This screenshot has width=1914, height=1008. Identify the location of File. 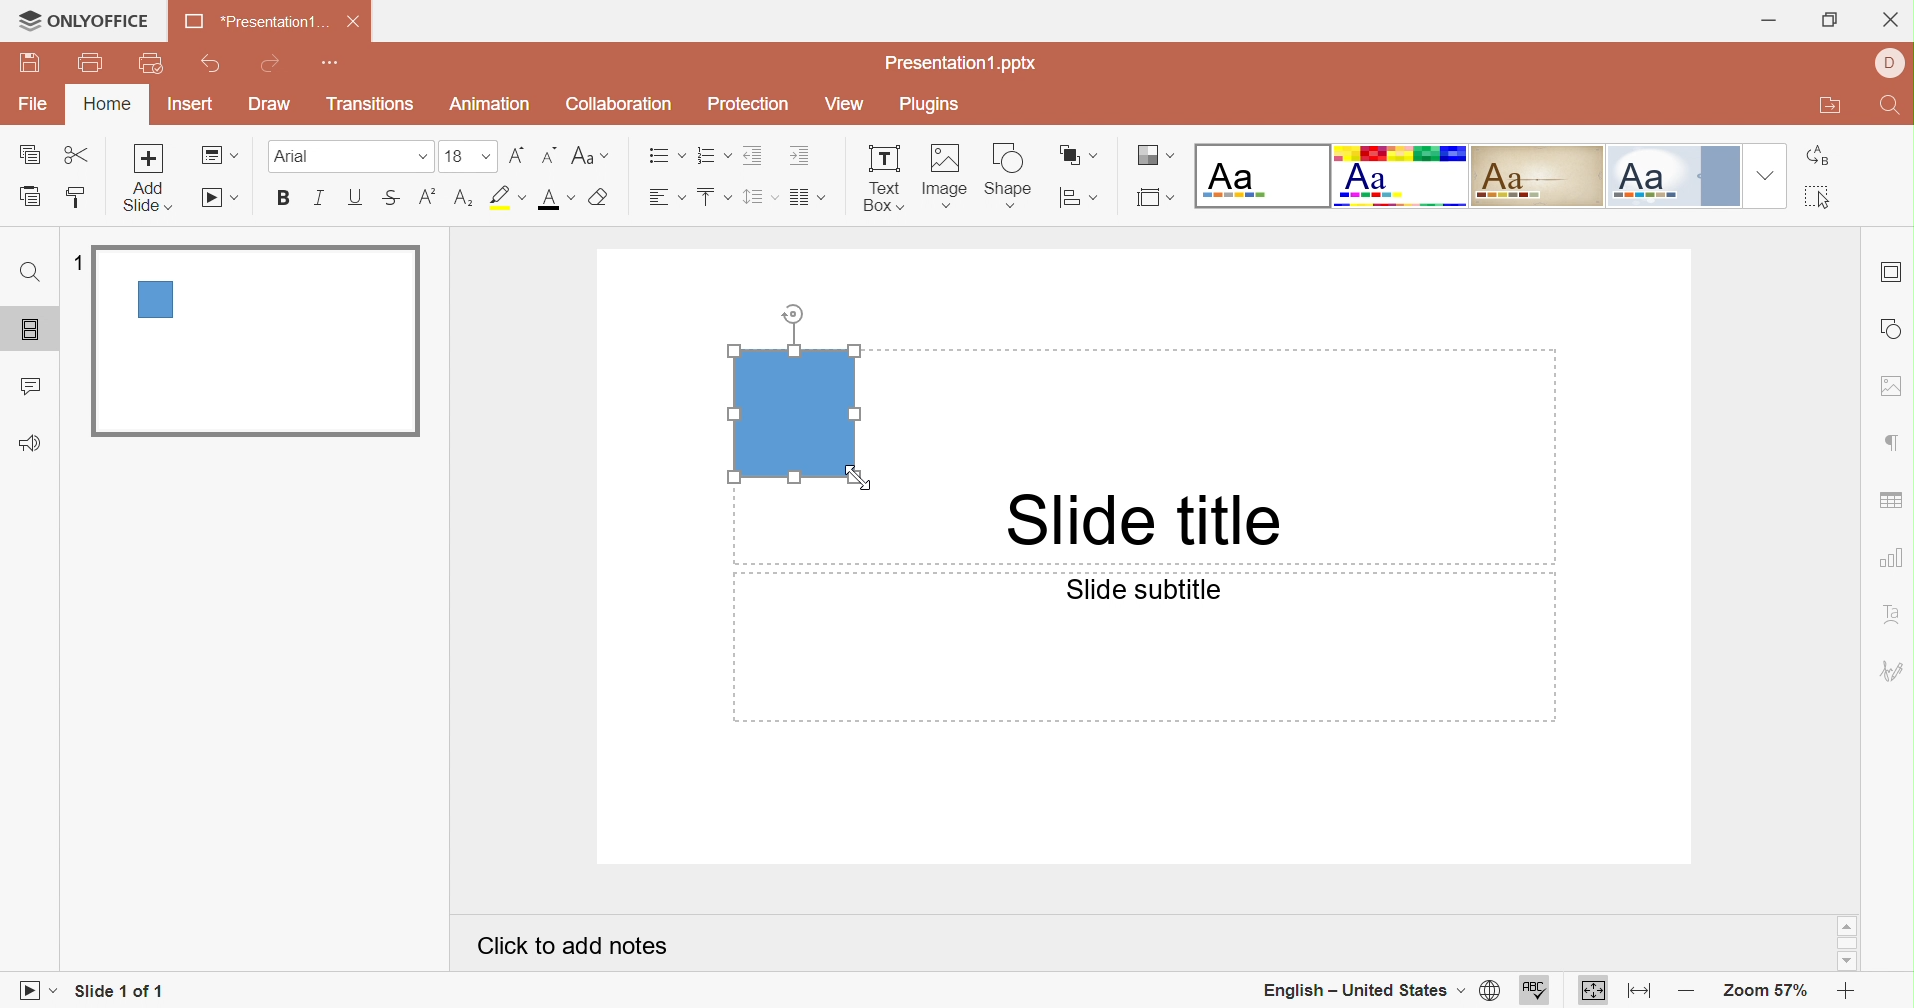
(36, 101).